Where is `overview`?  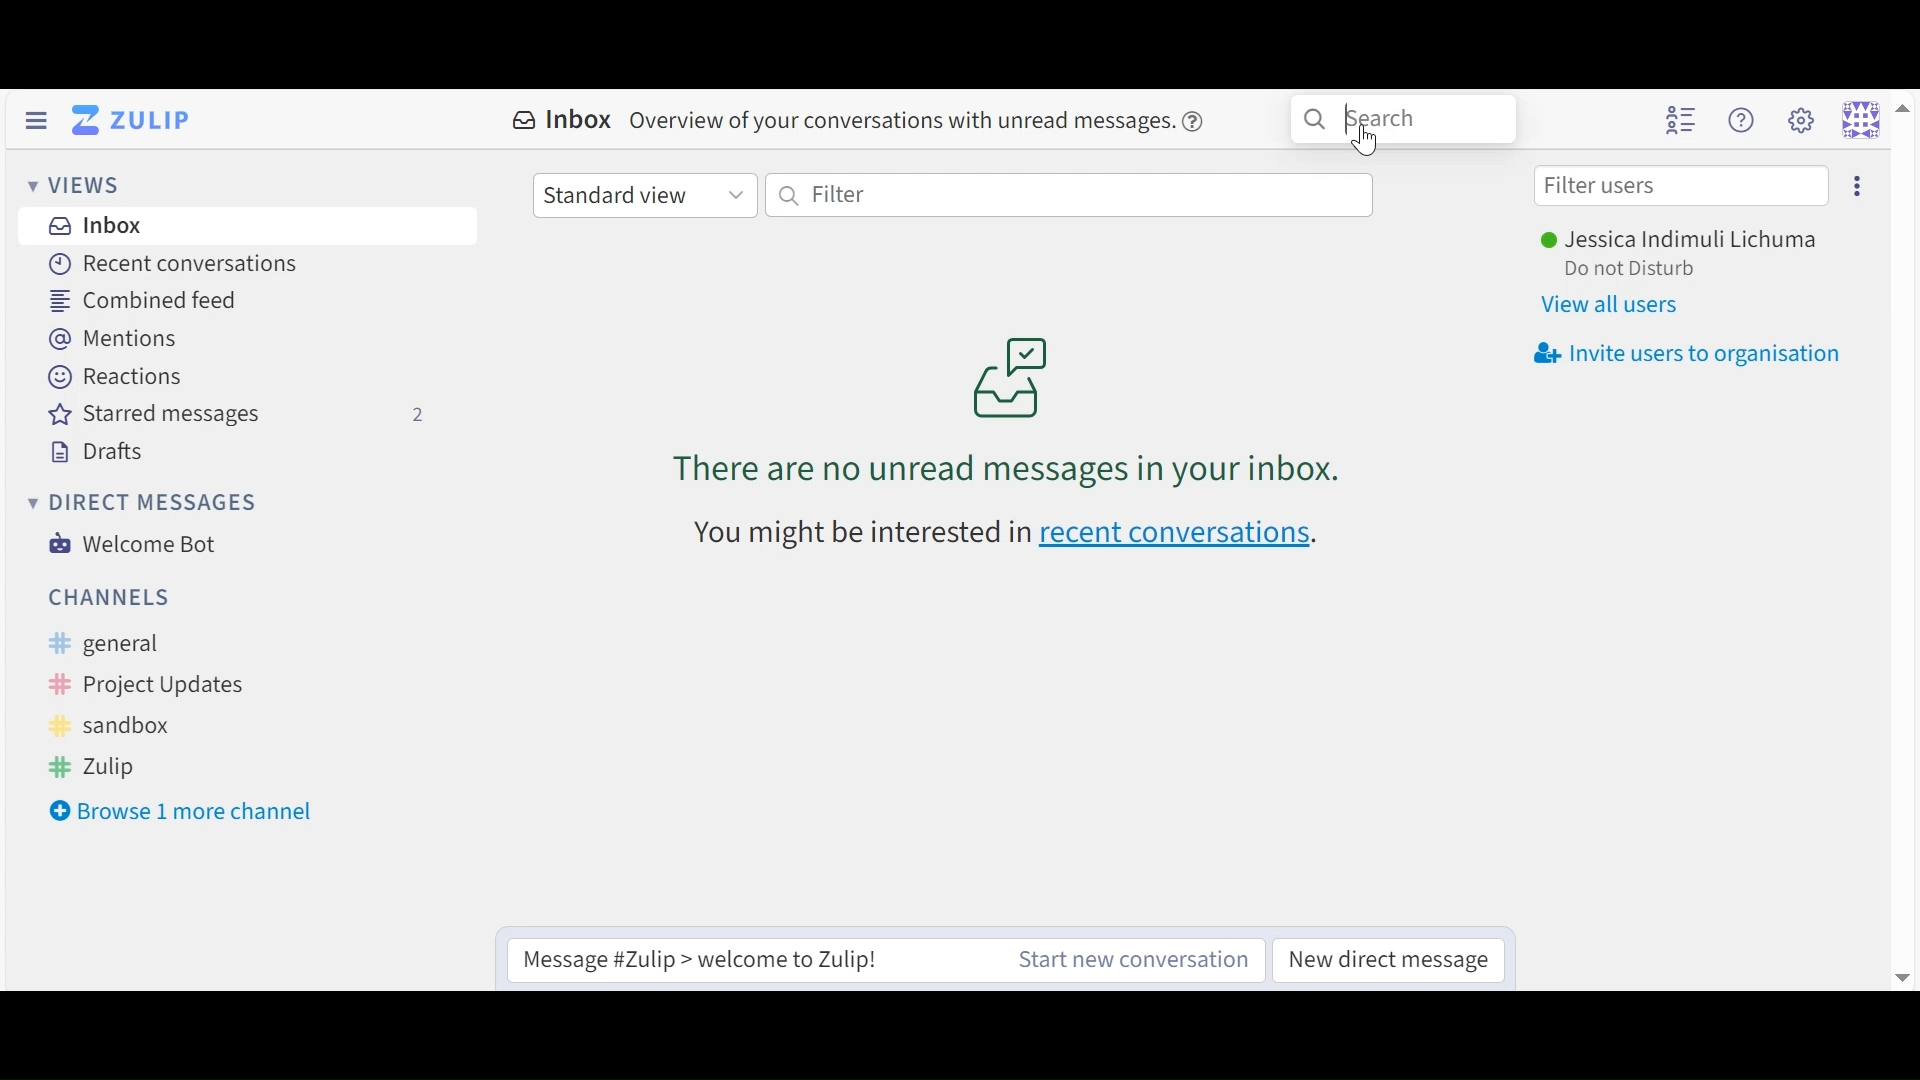 overview is located at coordinates (928, 127).